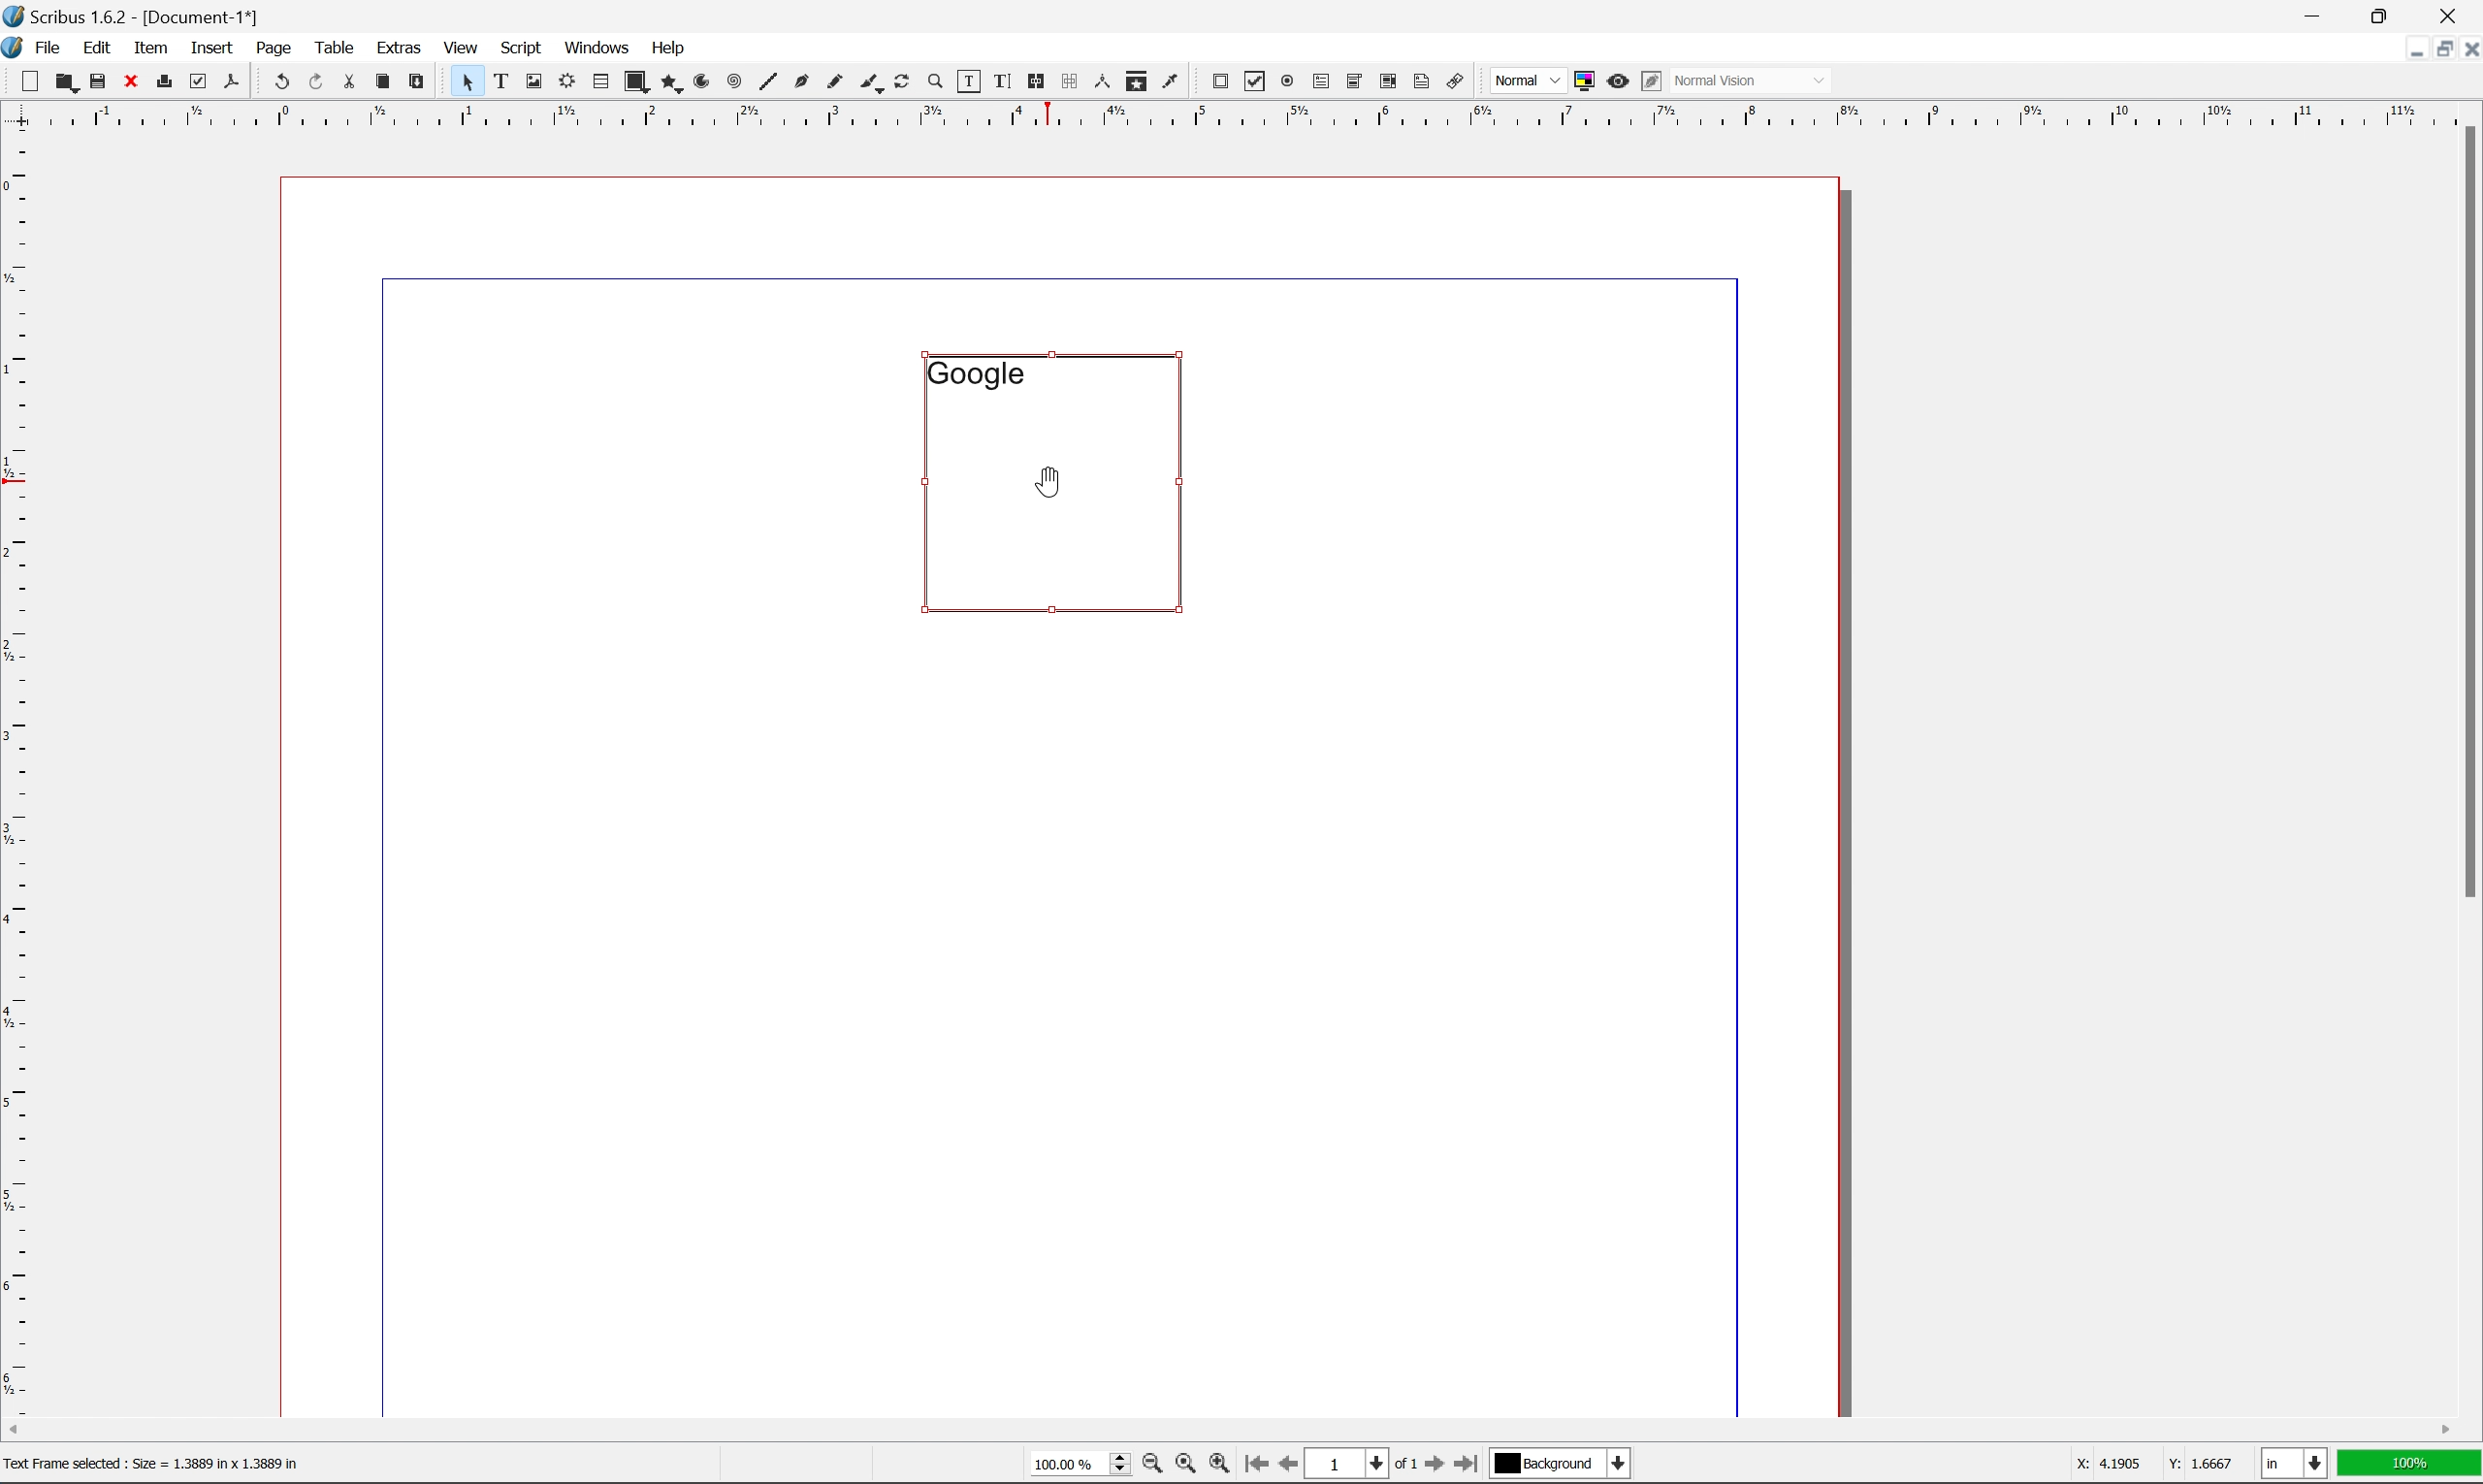  What do you see at coordinates (1080, 1462) in the screenshot?
I see `select current zoom level` at bounding box center [1080, 1462].